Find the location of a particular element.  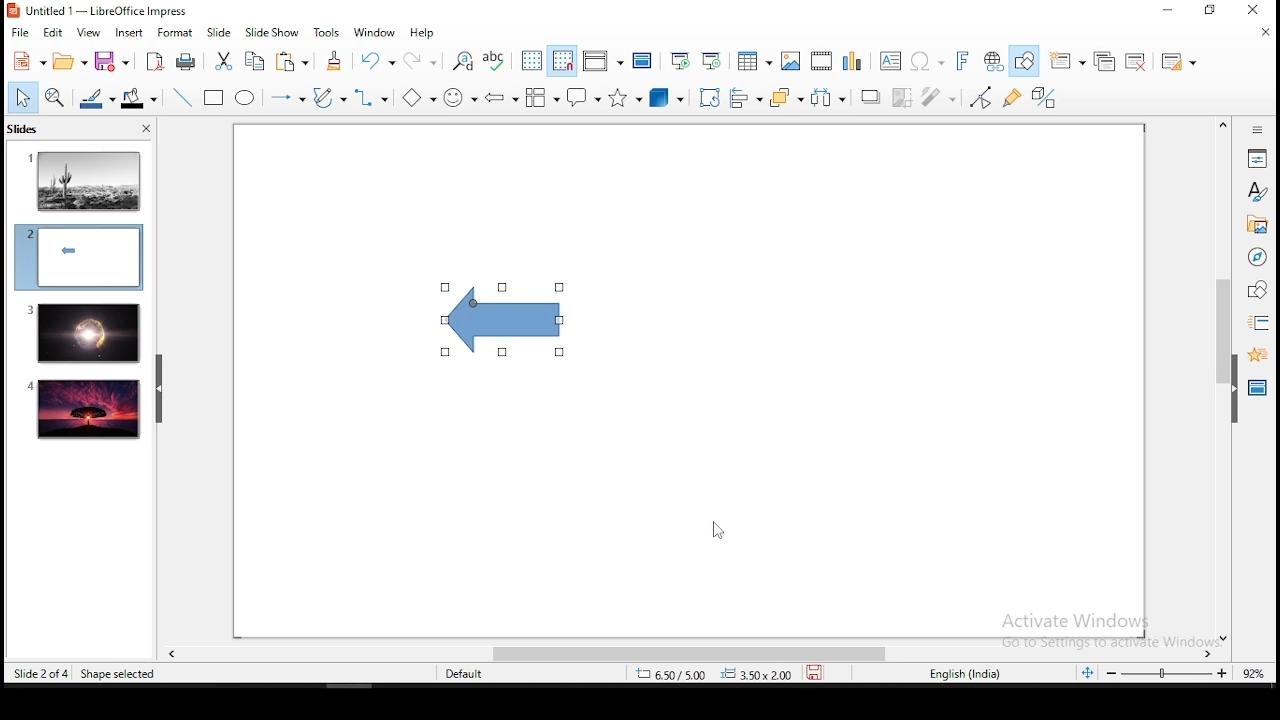

view is located at coordinates (89, 32).